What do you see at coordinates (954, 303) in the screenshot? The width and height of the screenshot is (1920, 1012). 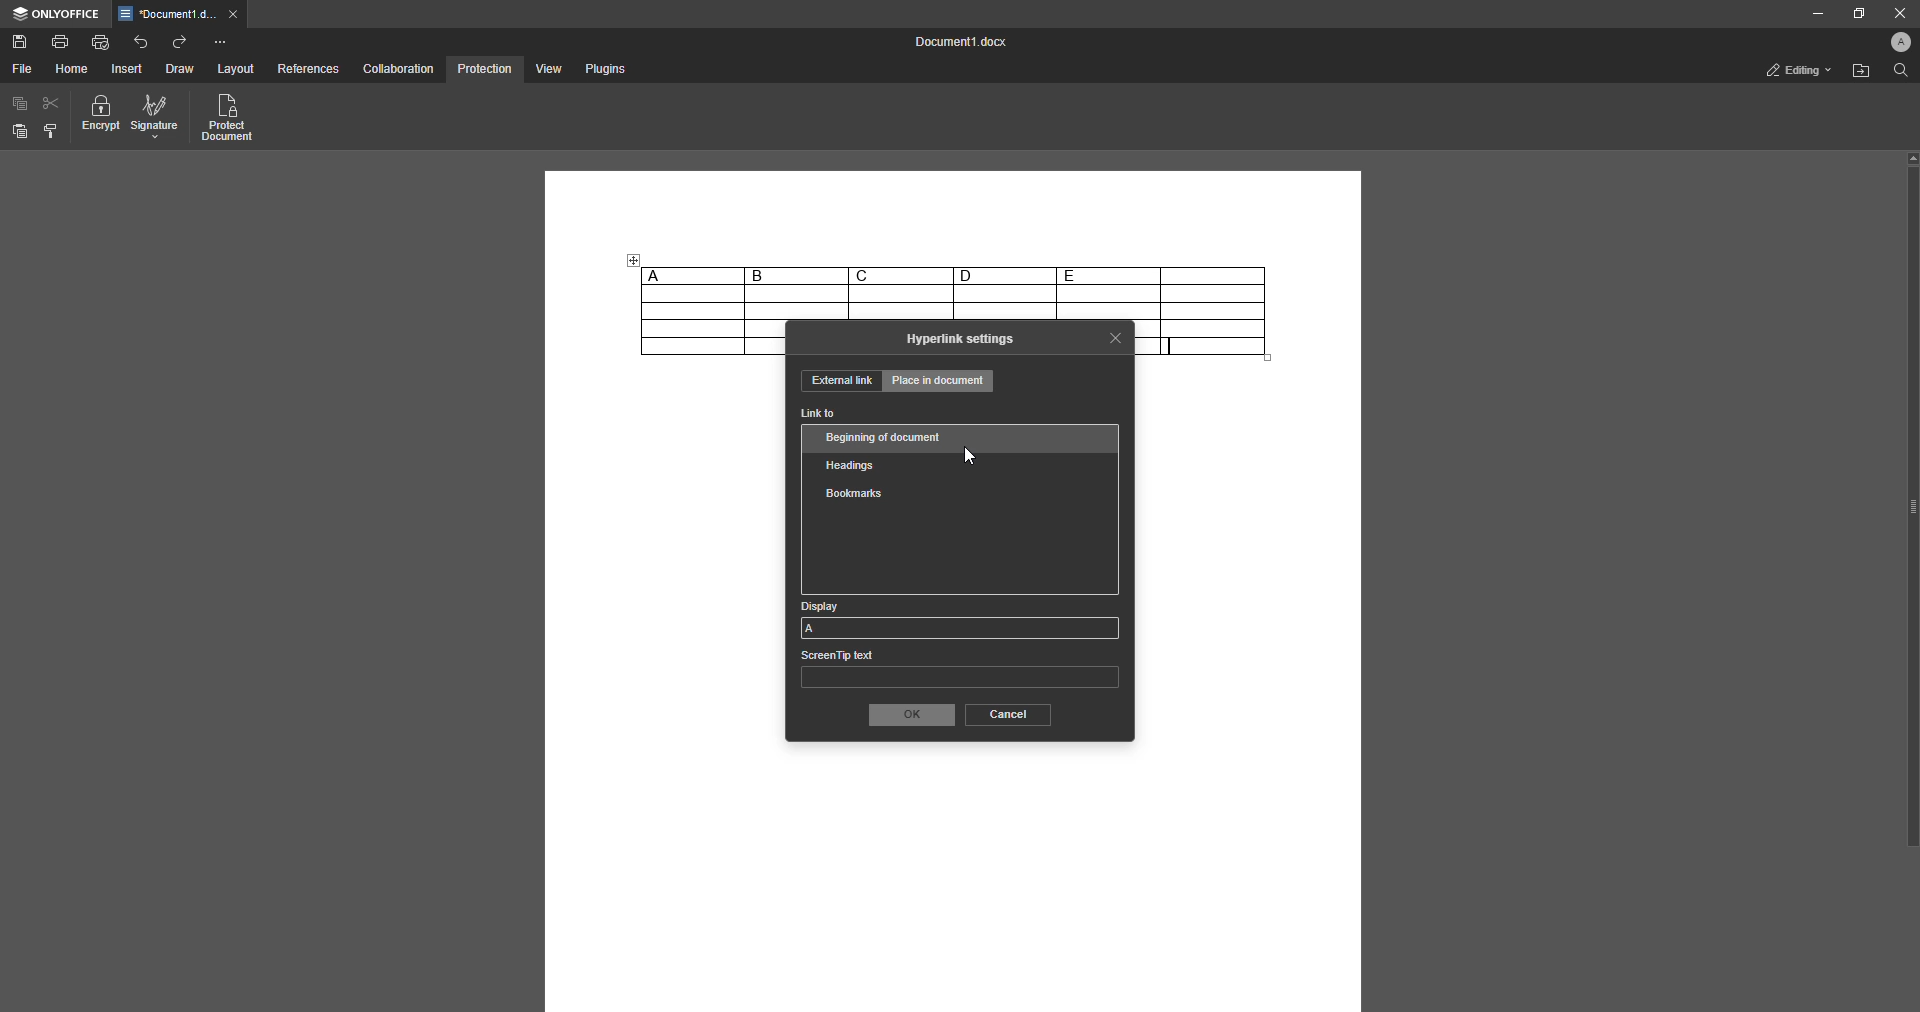 I see `Cells` at bounding box center [954, 303].